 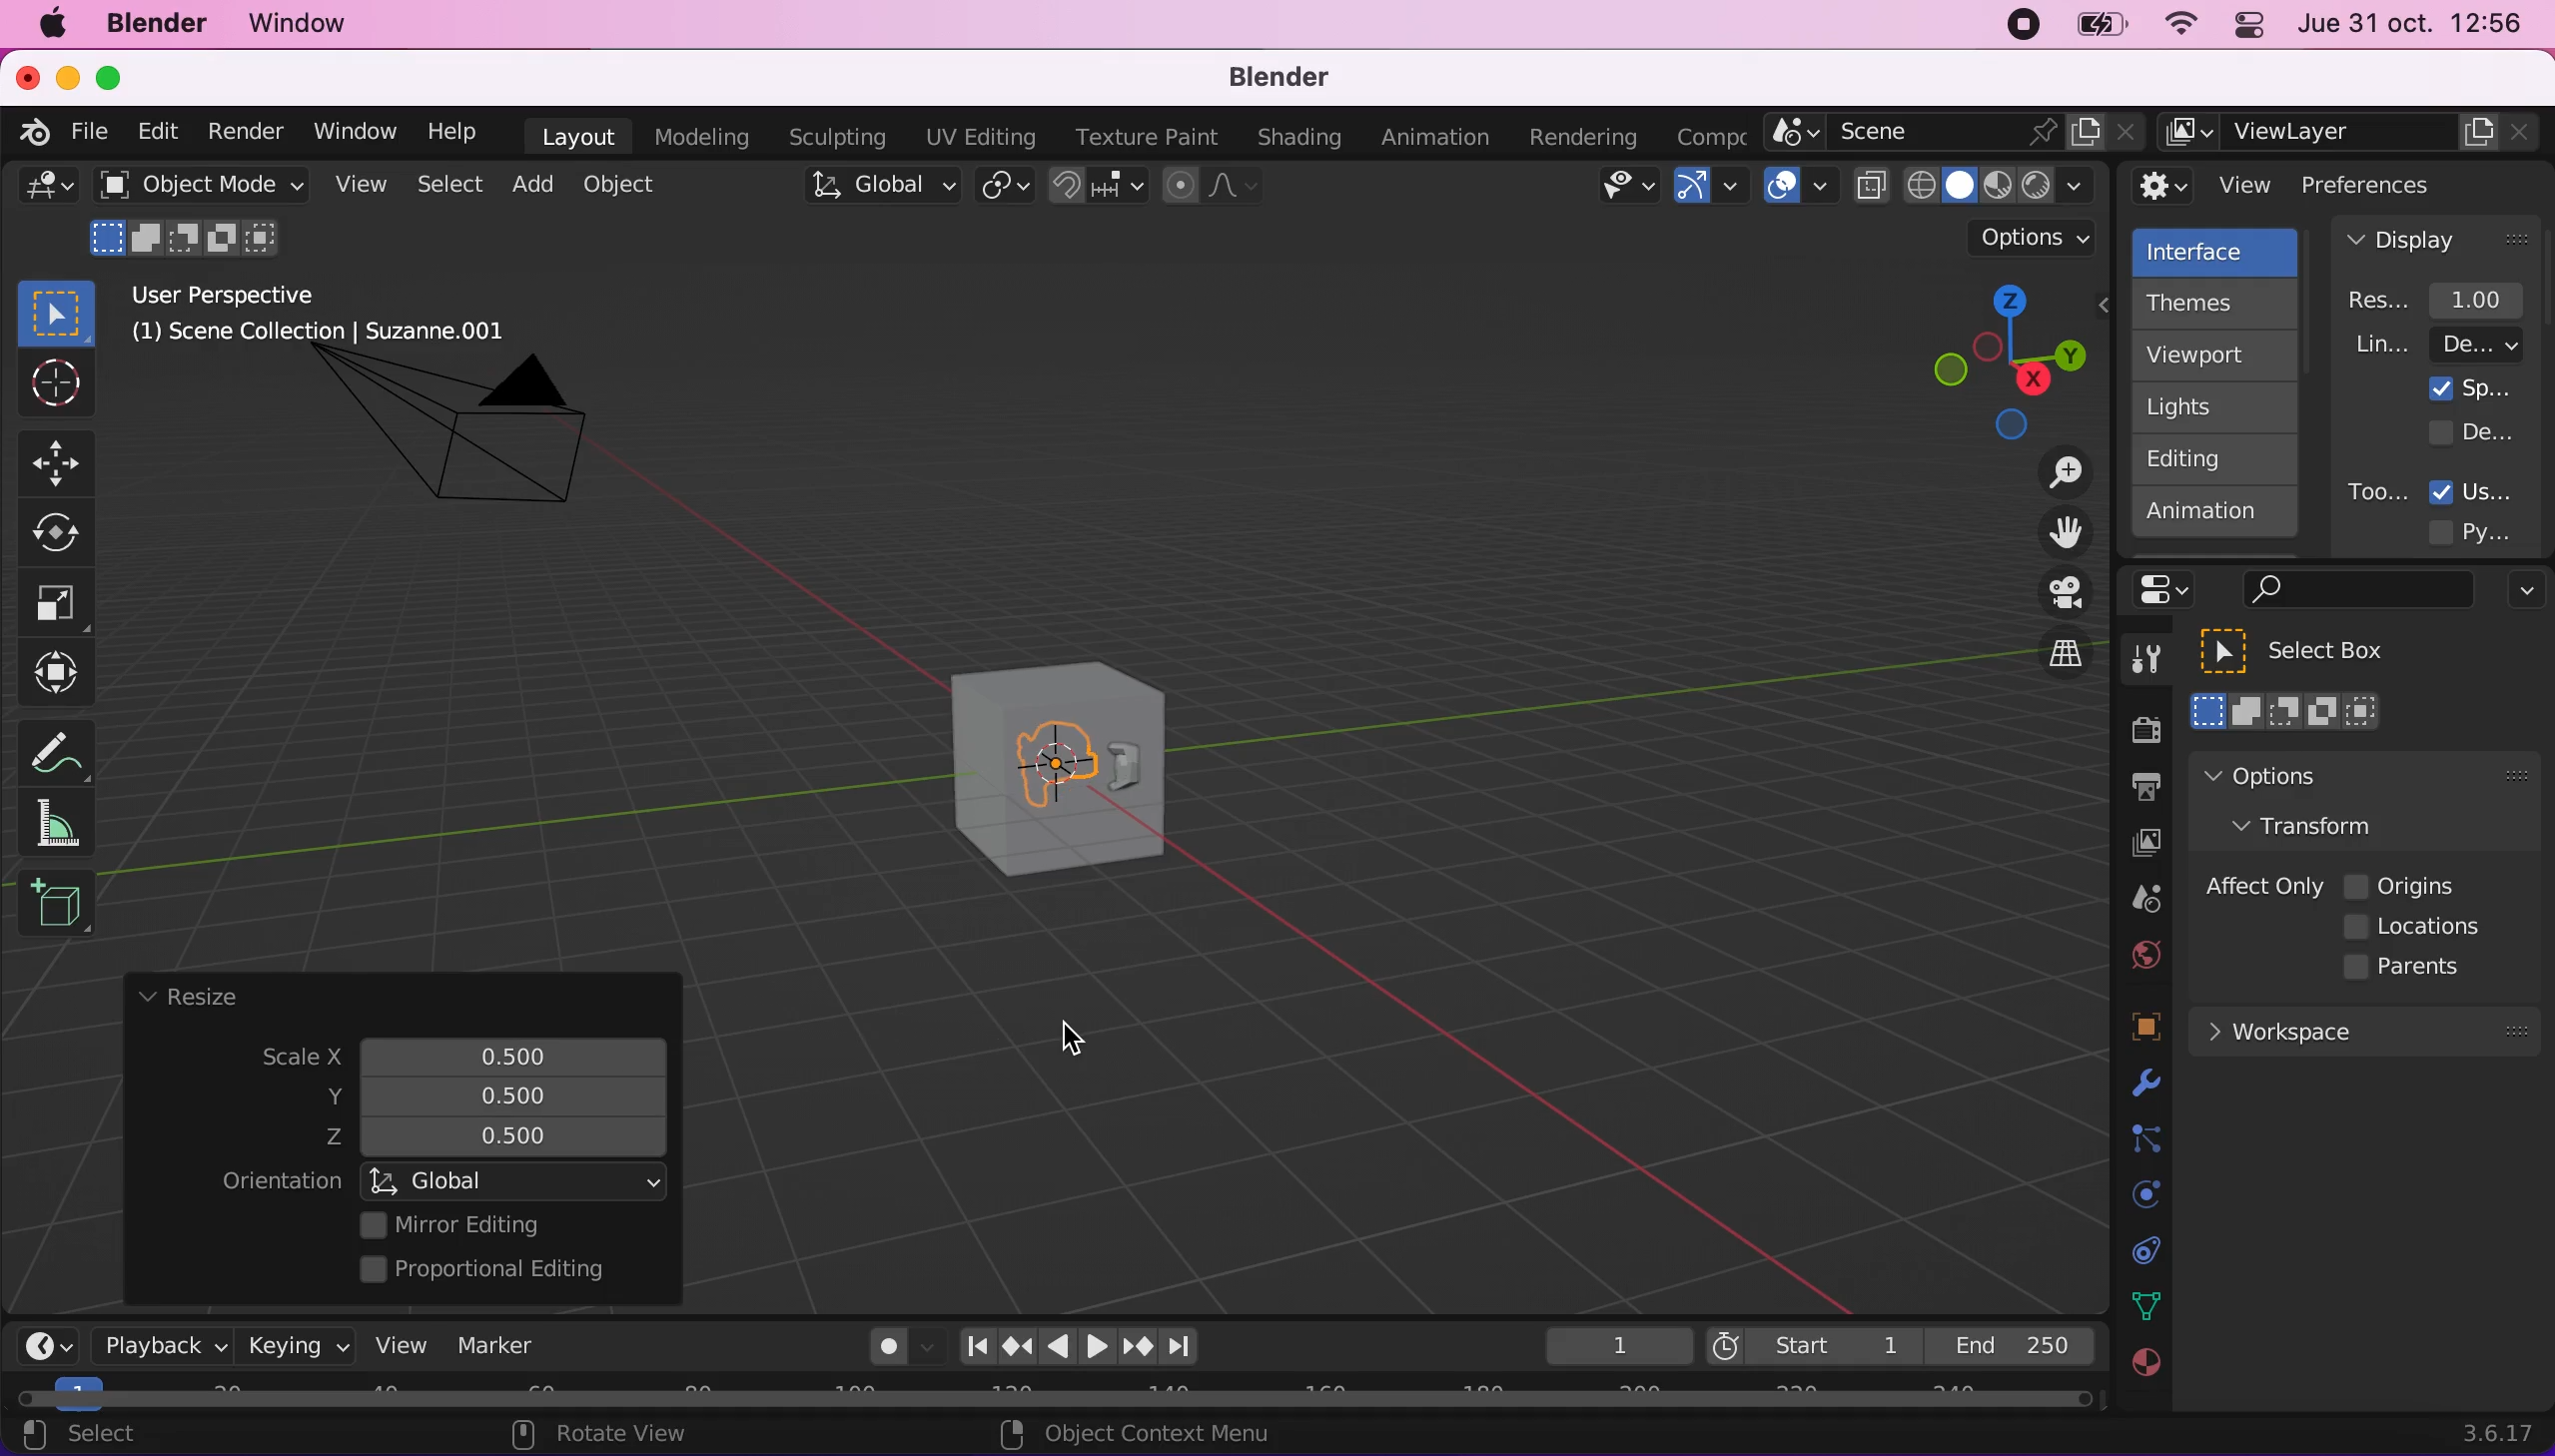 What do you see at coordinates (393, 1344) in the screenshot?
I see `view` at bounding box center [393, 1344].